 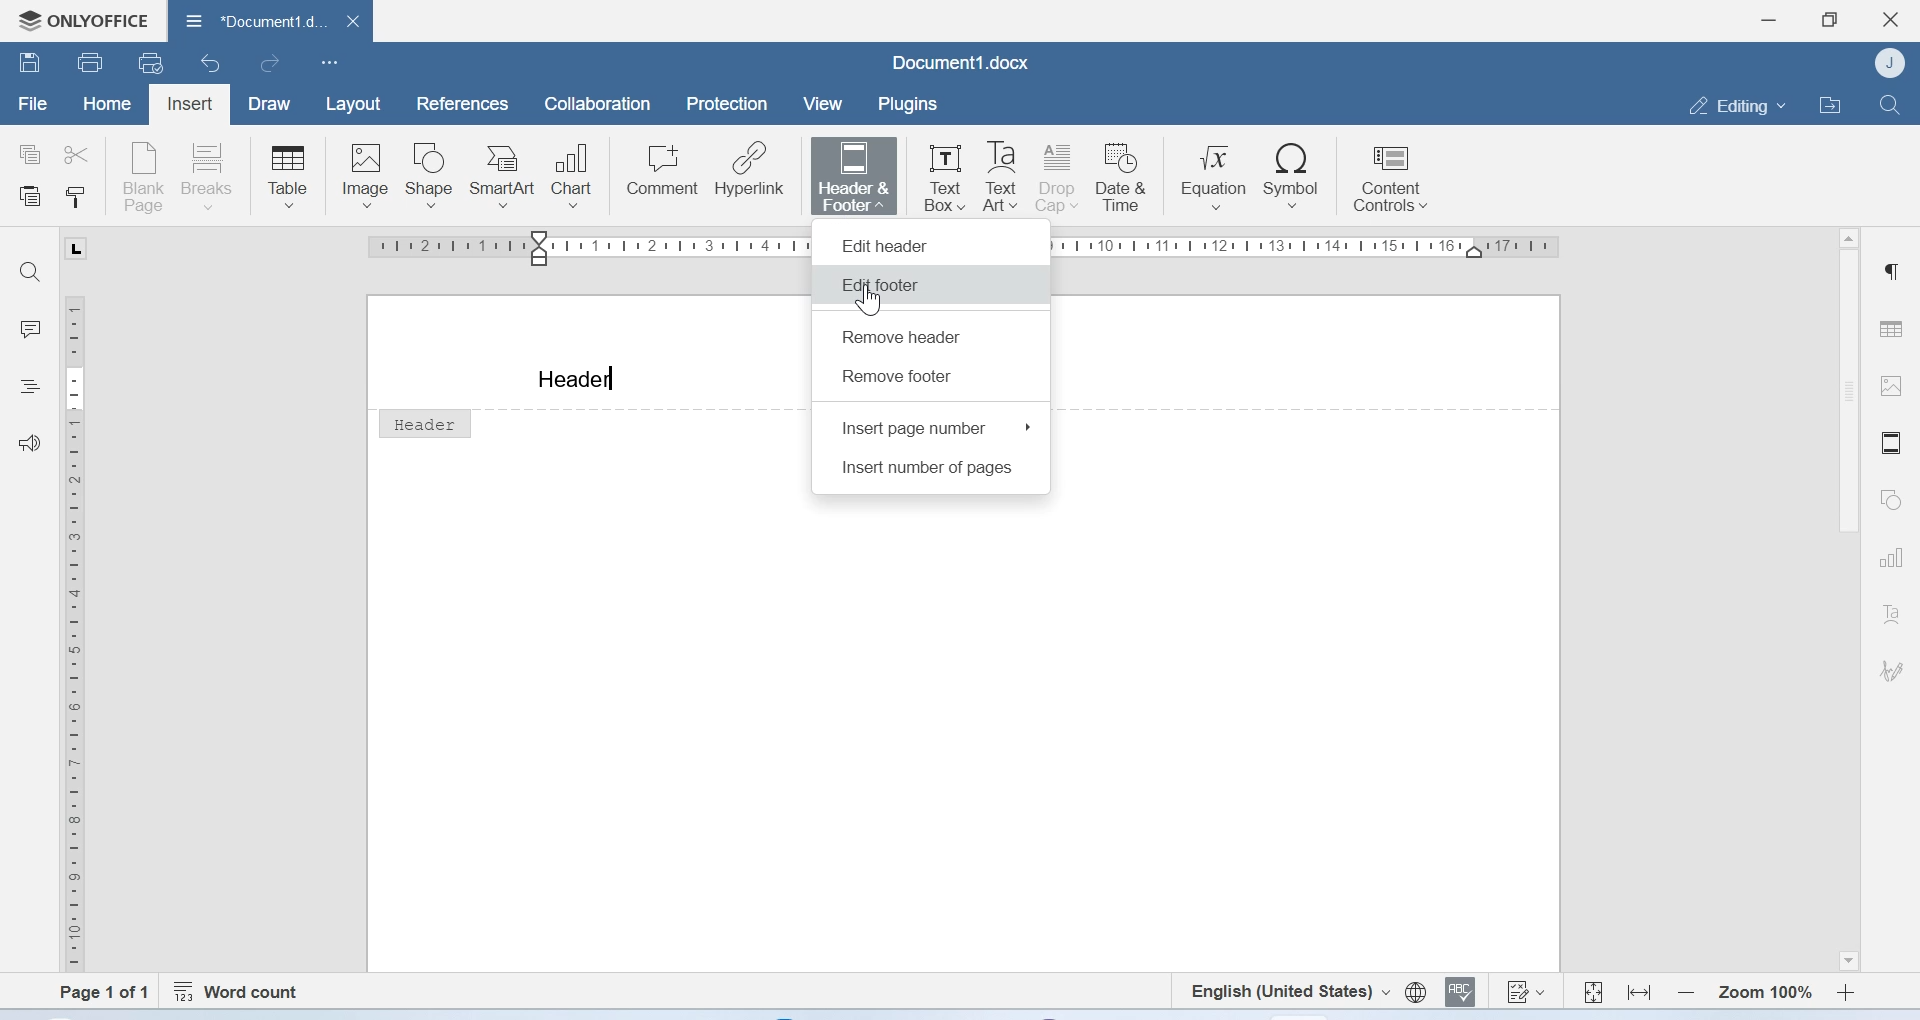 What do you see at coordinates (31, 198) in the screenshot?
I see `Paste` at bounding box center [31, 198].